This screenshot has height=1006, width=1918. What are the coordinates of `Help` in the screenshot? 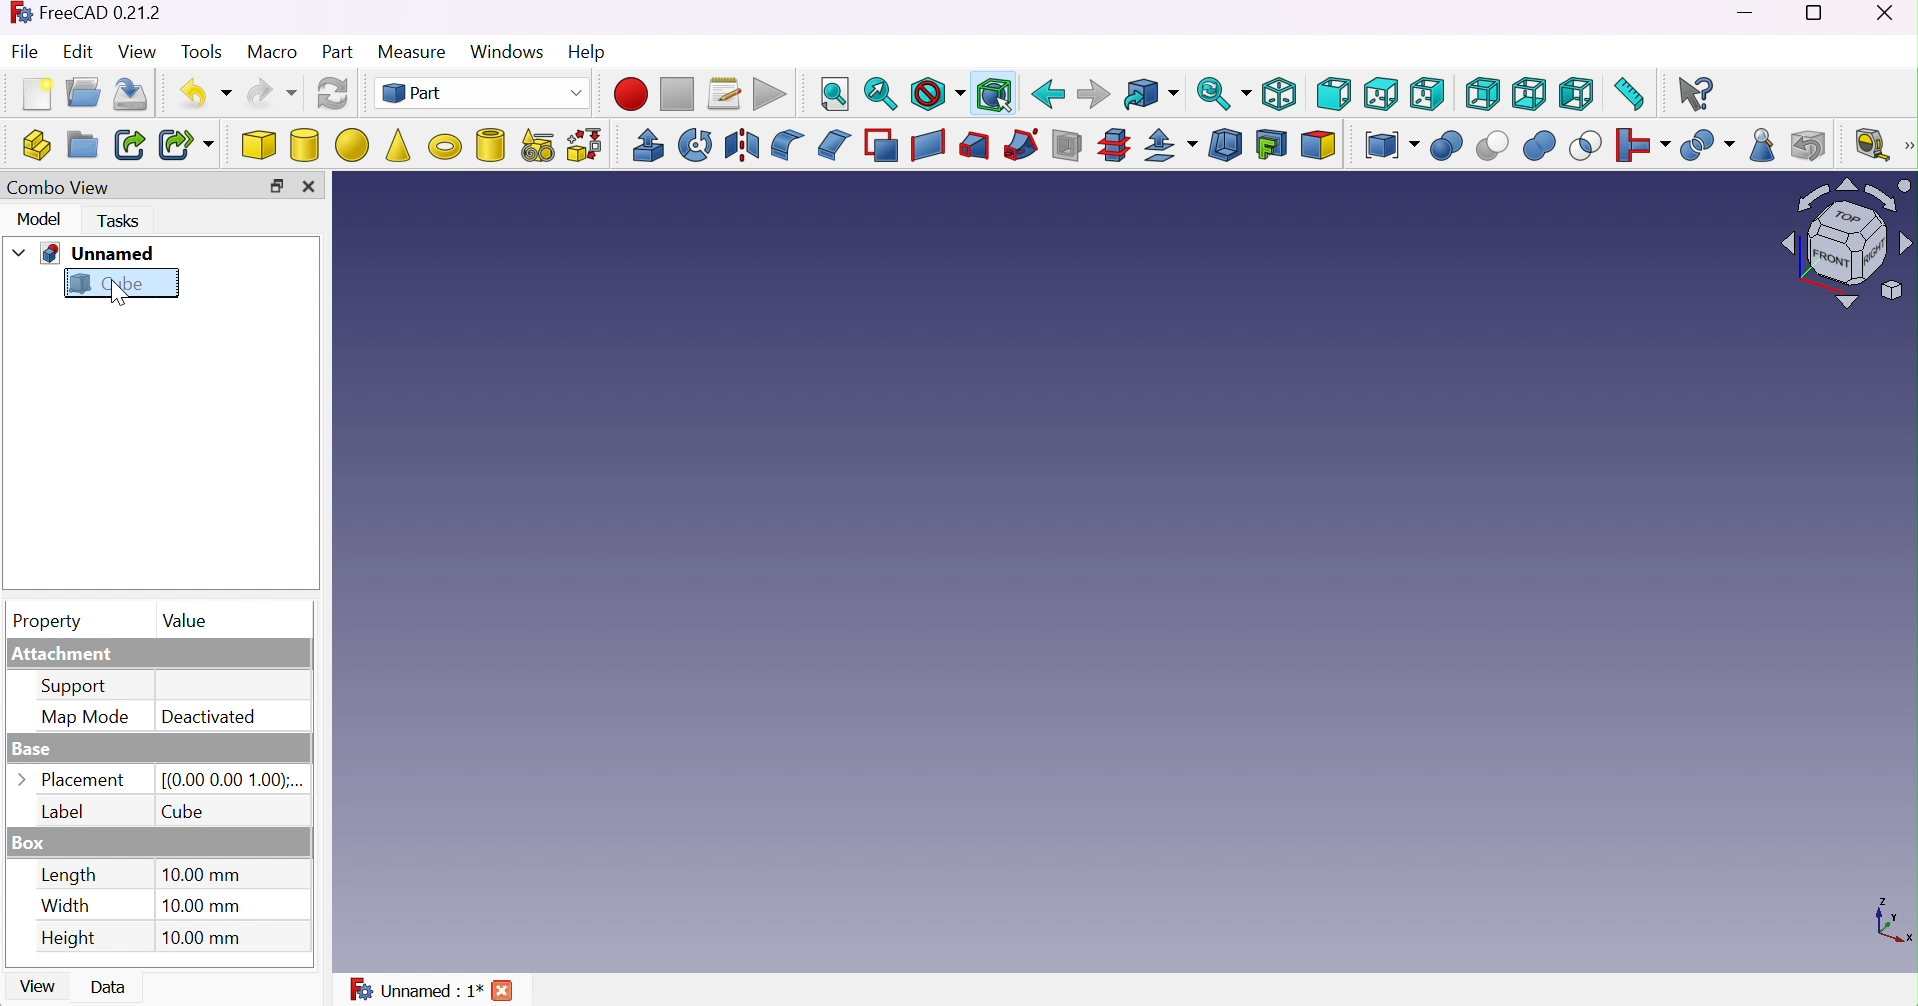 It's located at (590, 51).